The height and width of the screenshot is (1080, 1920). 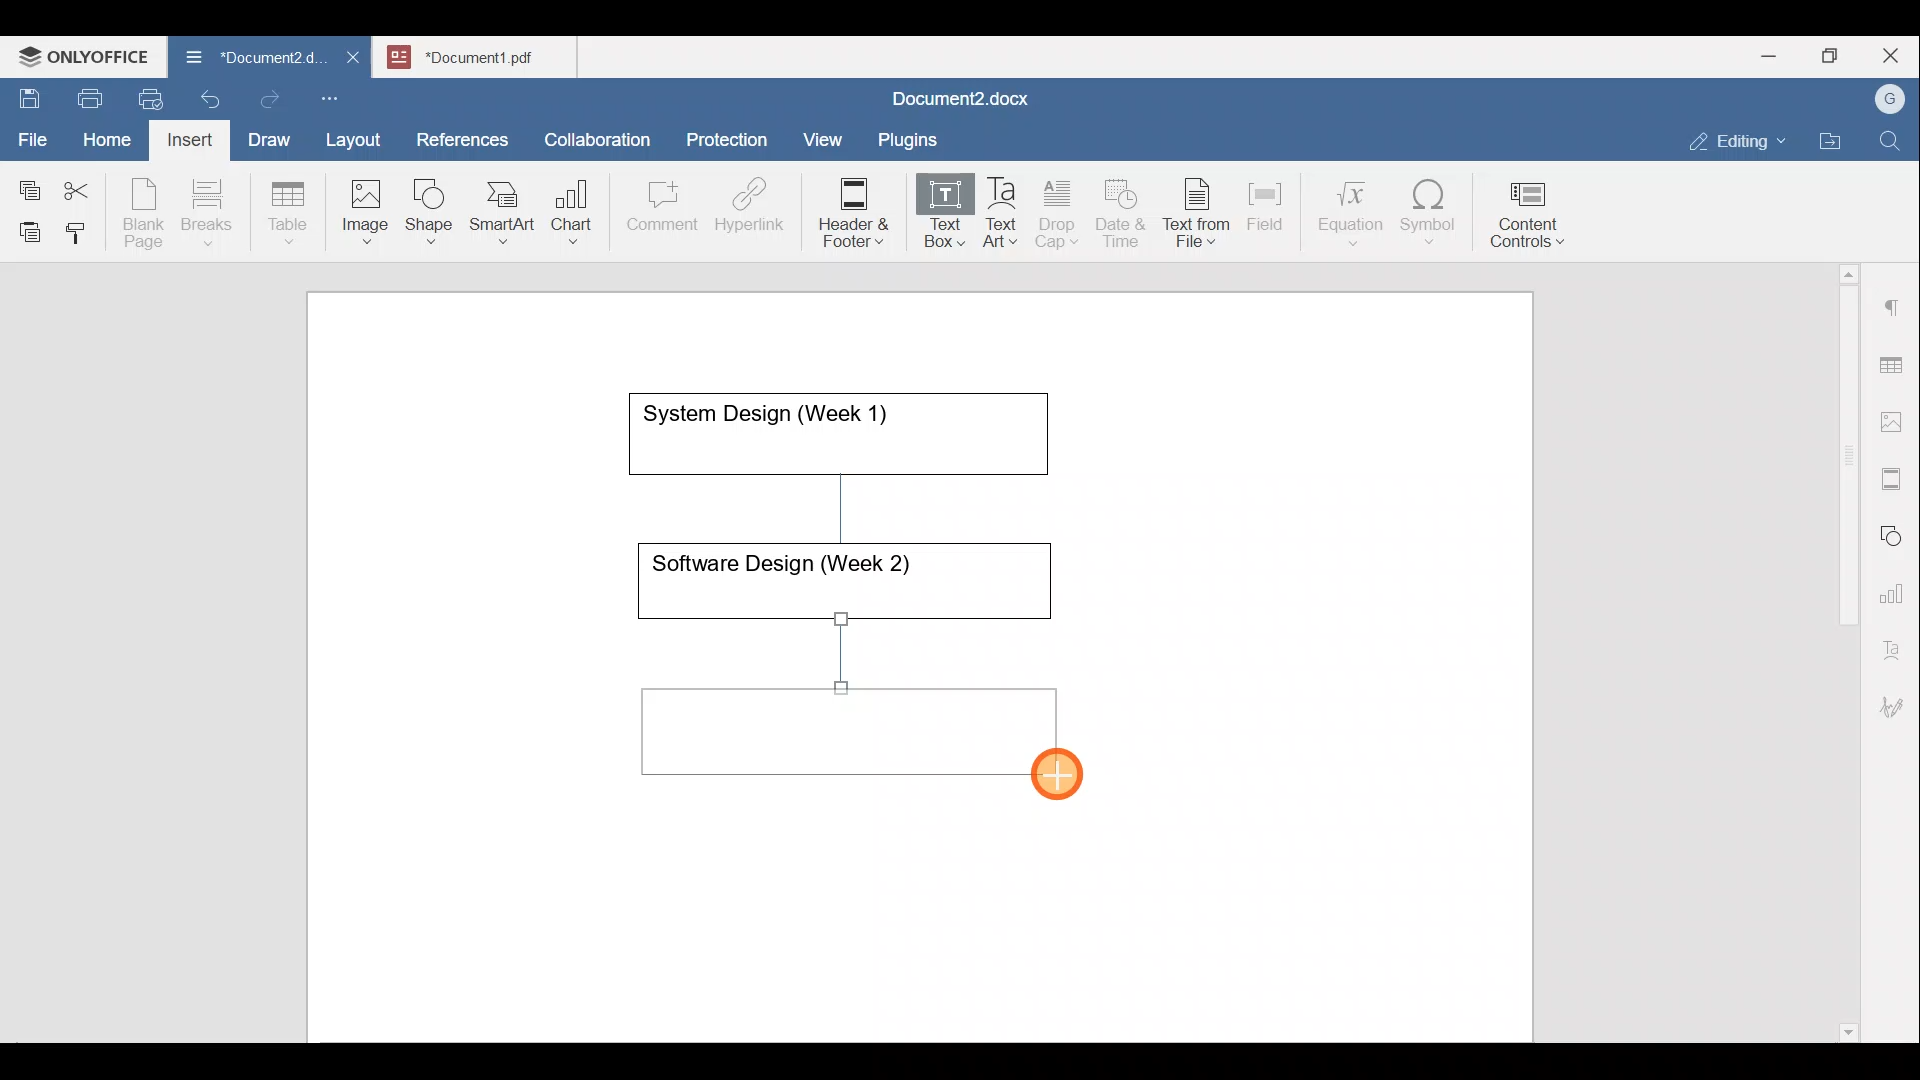 I want to click on Image, so click(x=371, y=205).